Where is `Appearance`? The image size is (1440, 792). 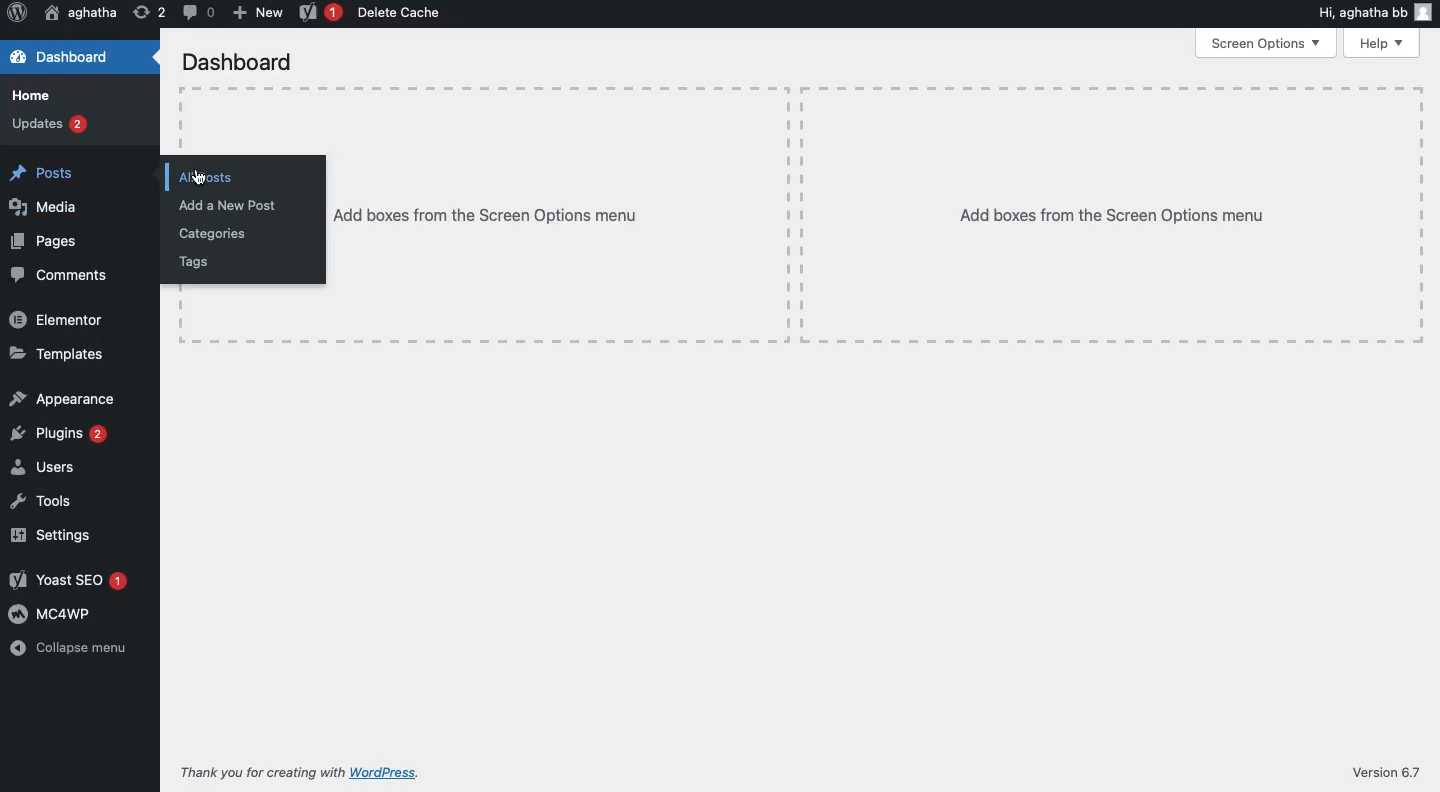 Appearance is located at coordinates (62, 398).